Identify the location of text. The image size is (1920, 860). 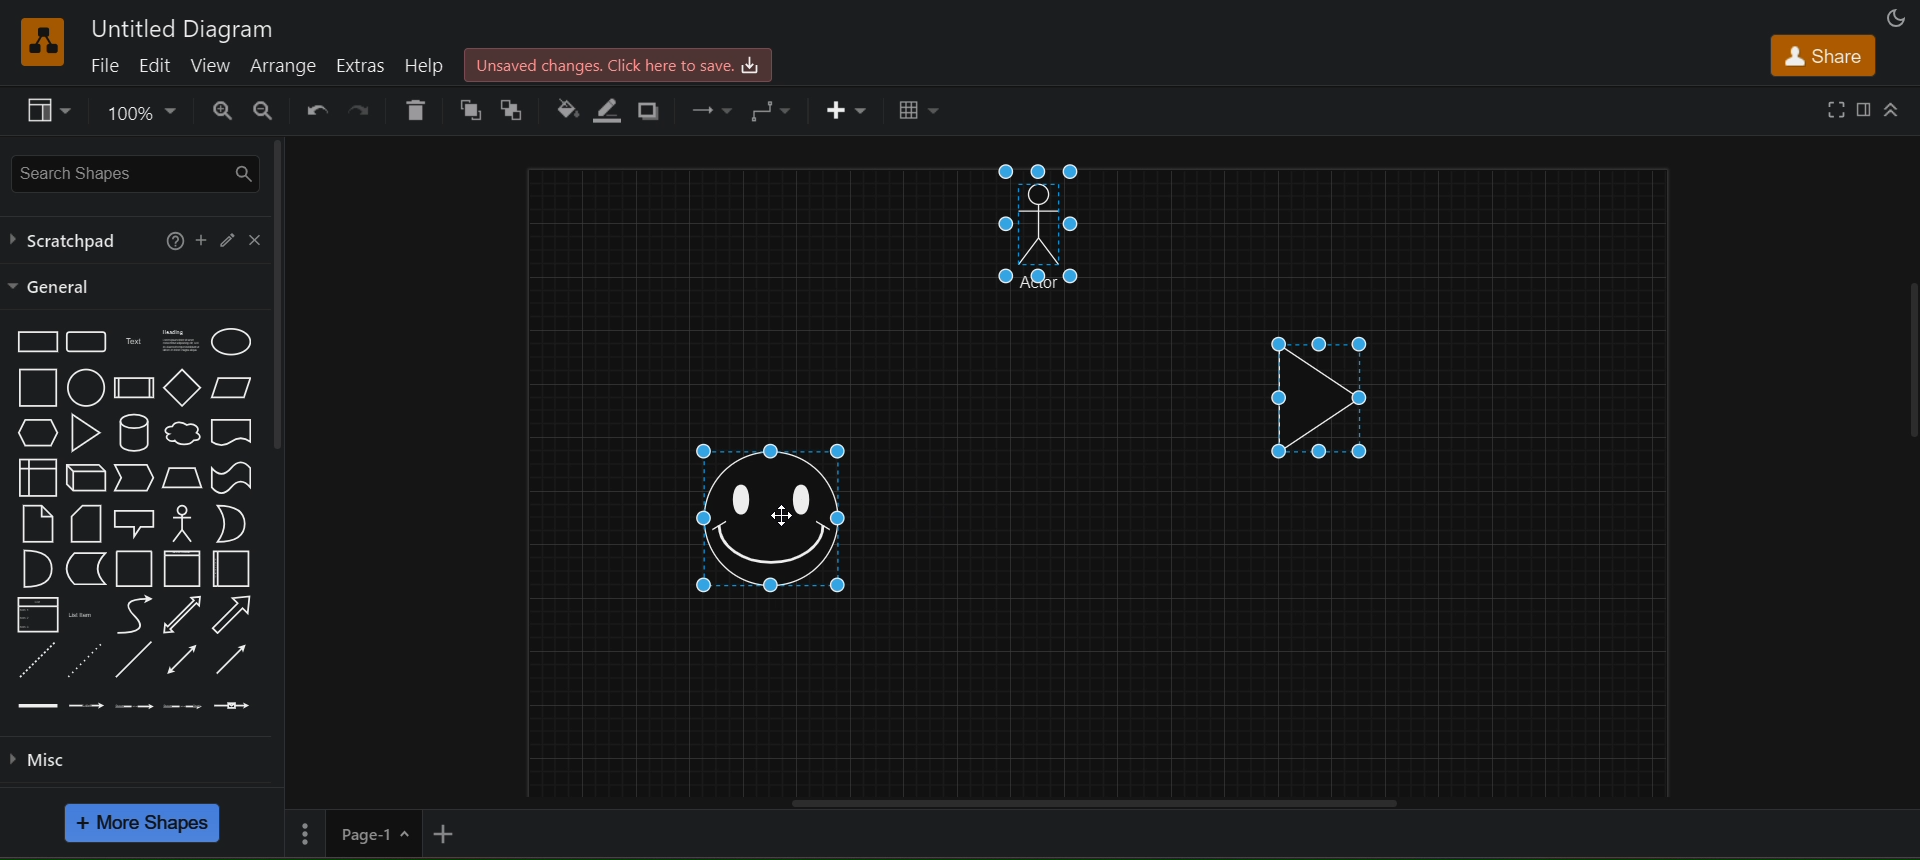
(131, 343).